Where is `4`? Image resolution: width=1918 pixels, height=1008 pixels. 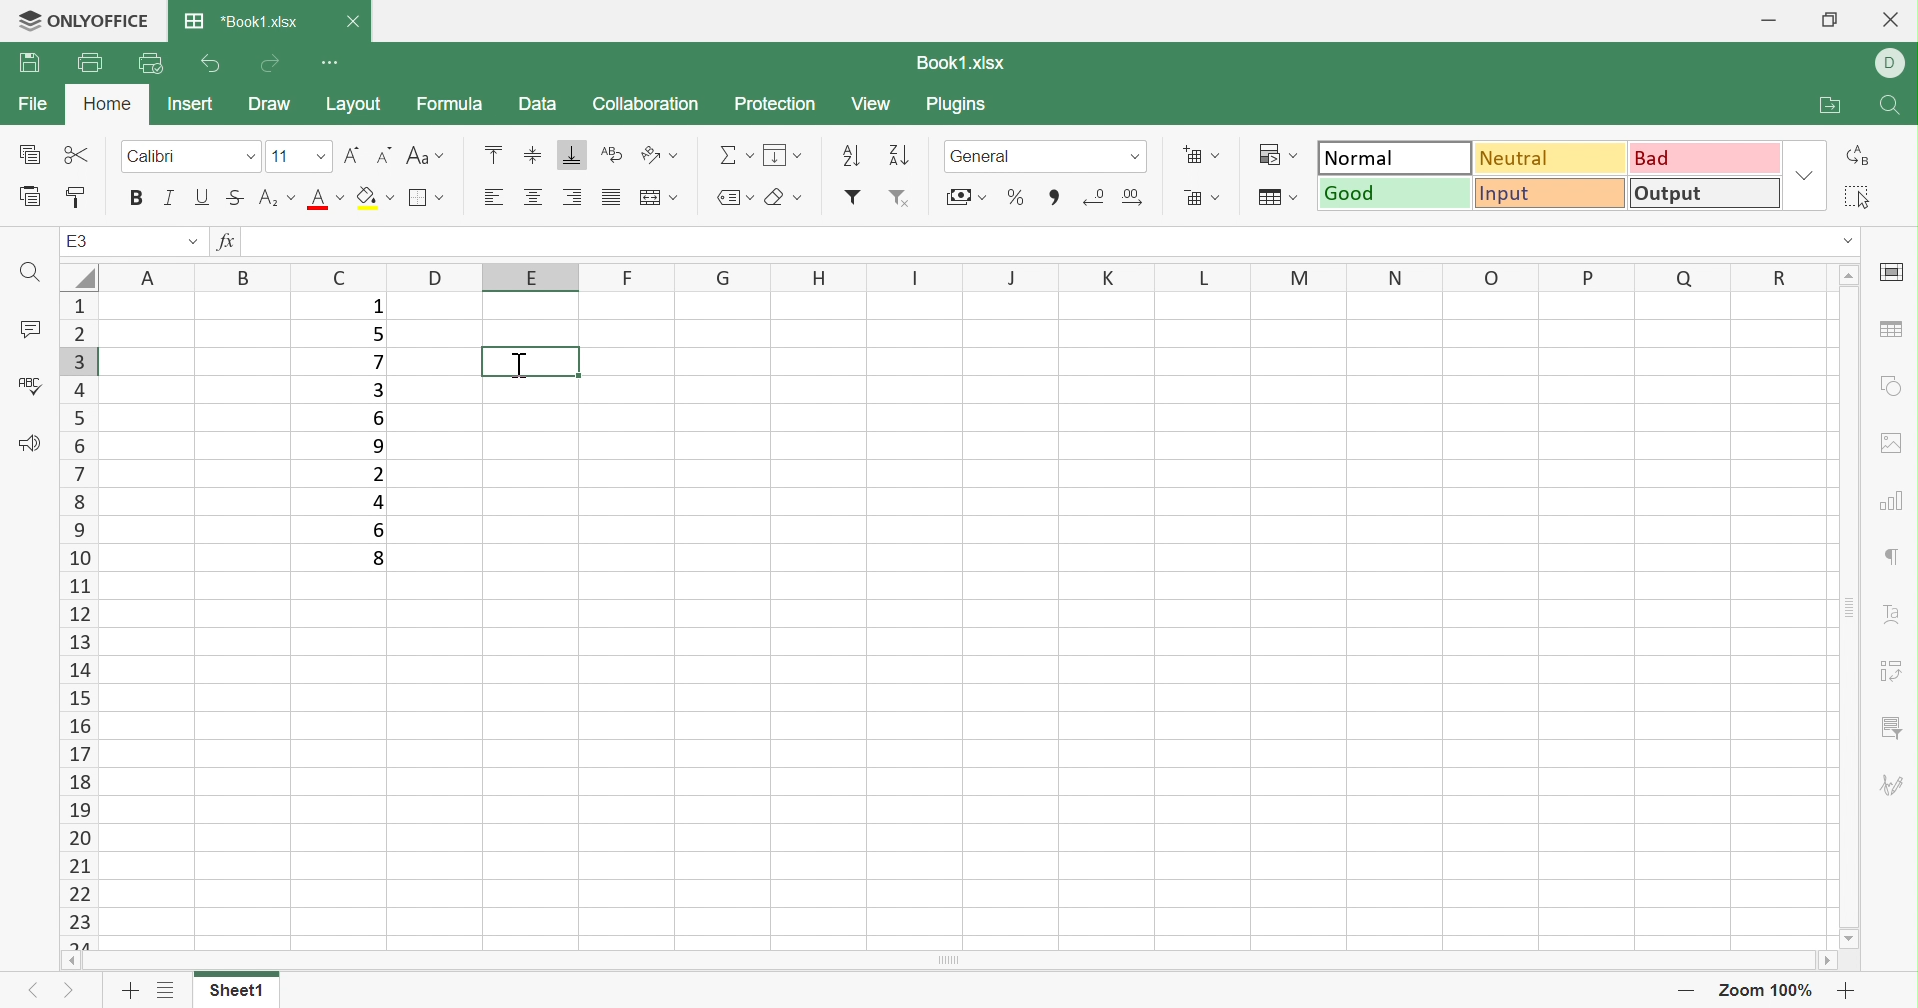
4 is located at coordinates (375, 503).